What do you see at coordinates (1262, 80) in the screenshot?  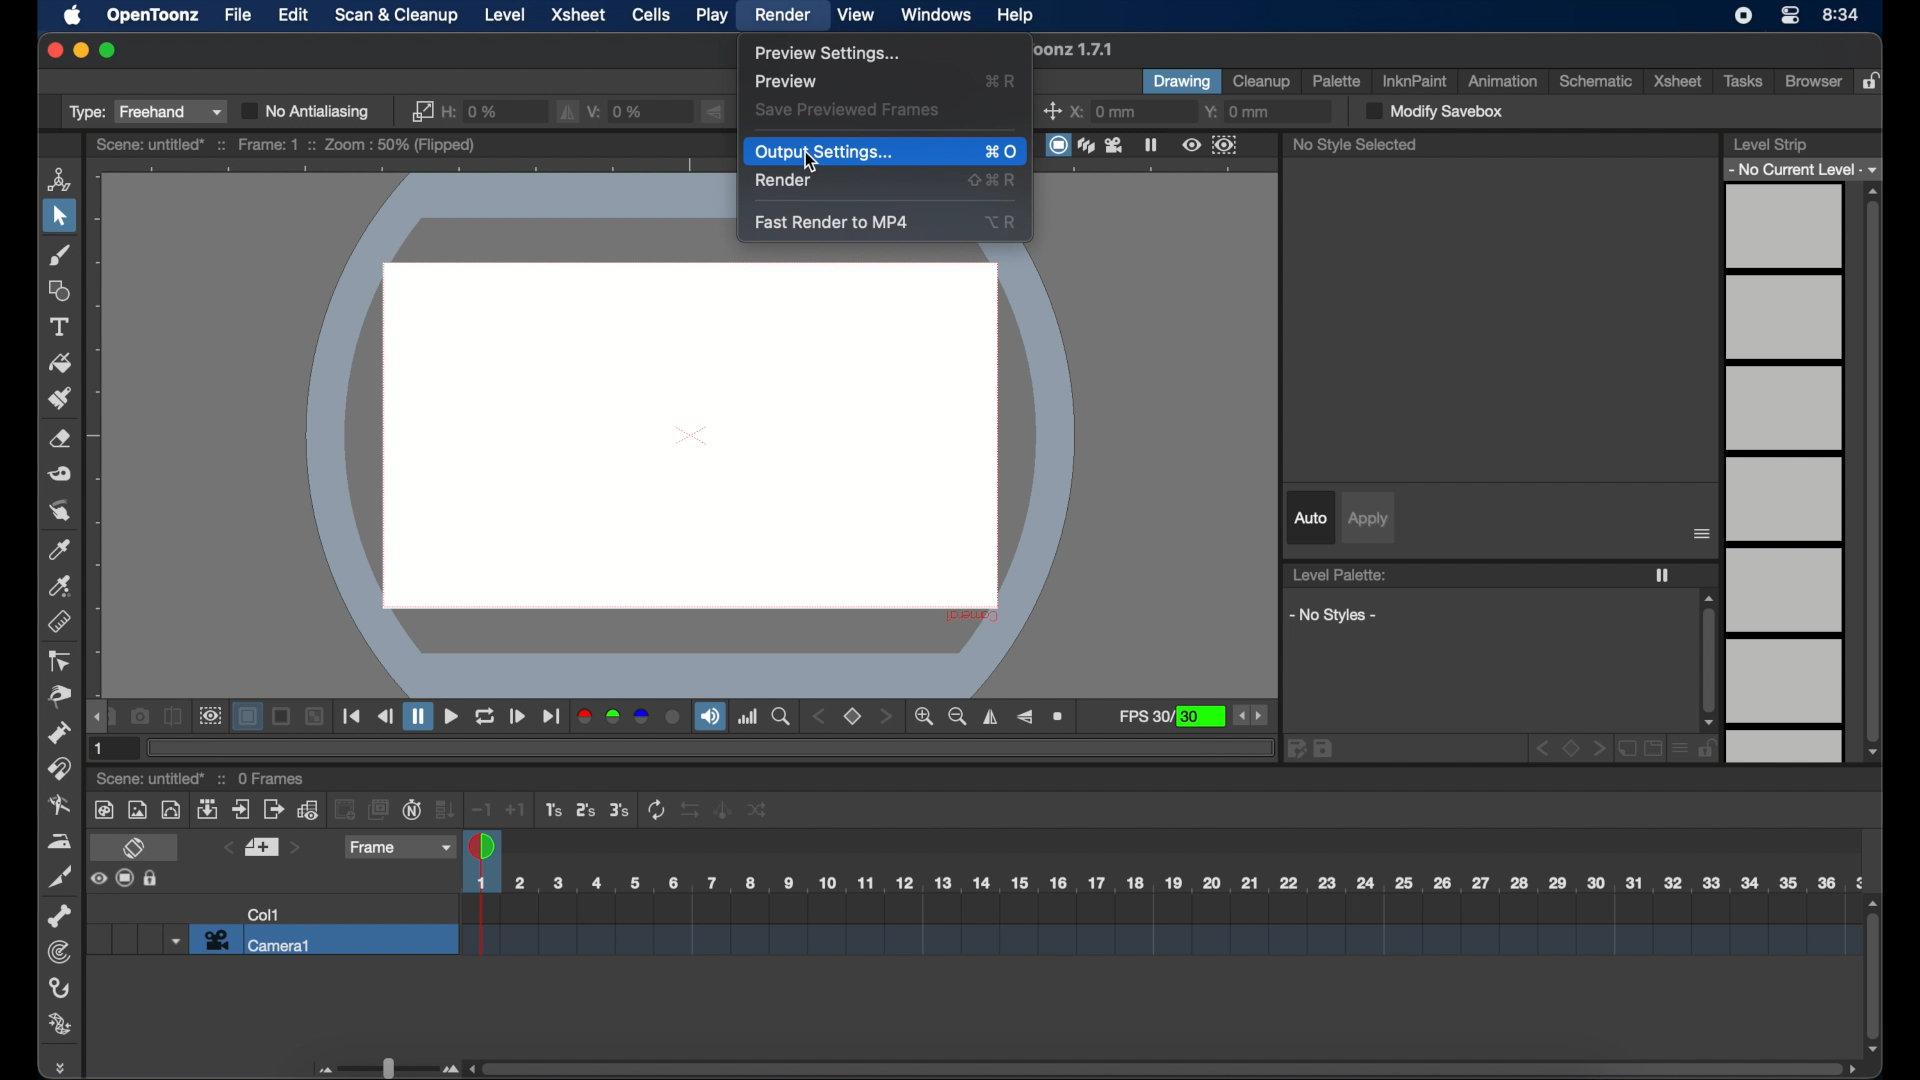 I see `cleanup` at bounding box center [1262, 80].